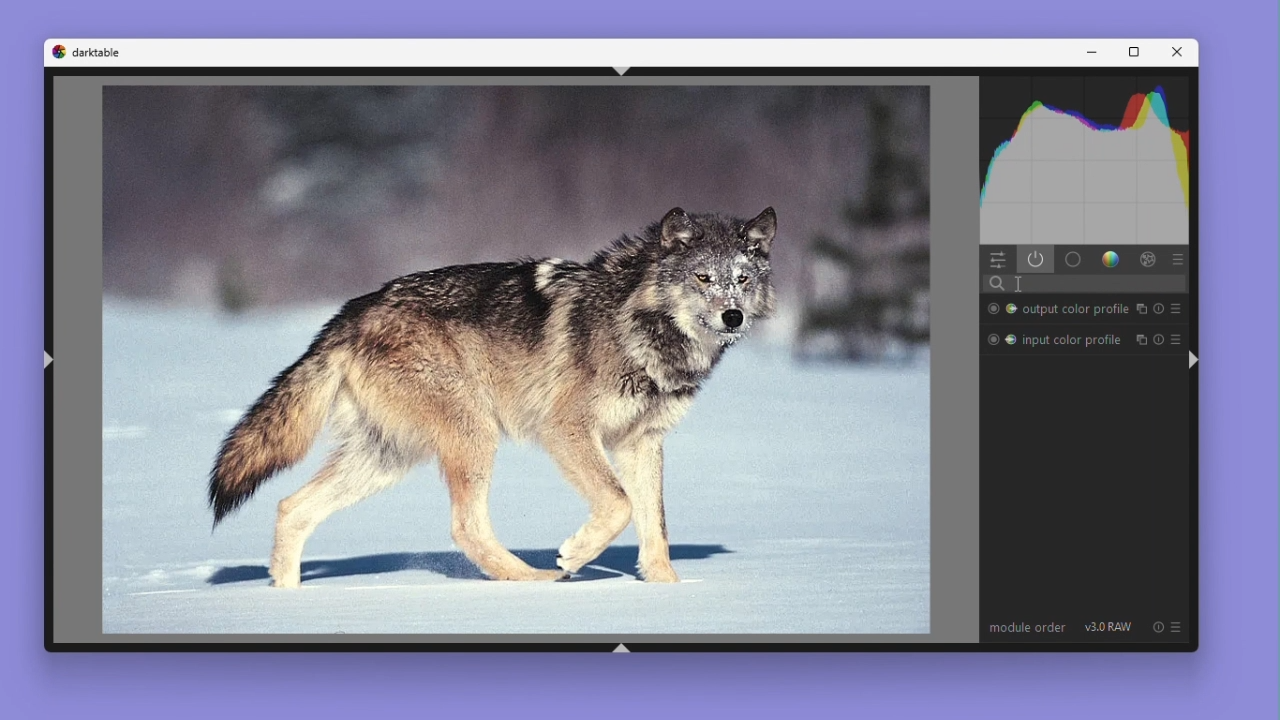 The width and height of the screenshot is (1280, 720). Describe the element at coordinates (625, 646) in the screenshot. I see `shift+ctrl+b` at that location.